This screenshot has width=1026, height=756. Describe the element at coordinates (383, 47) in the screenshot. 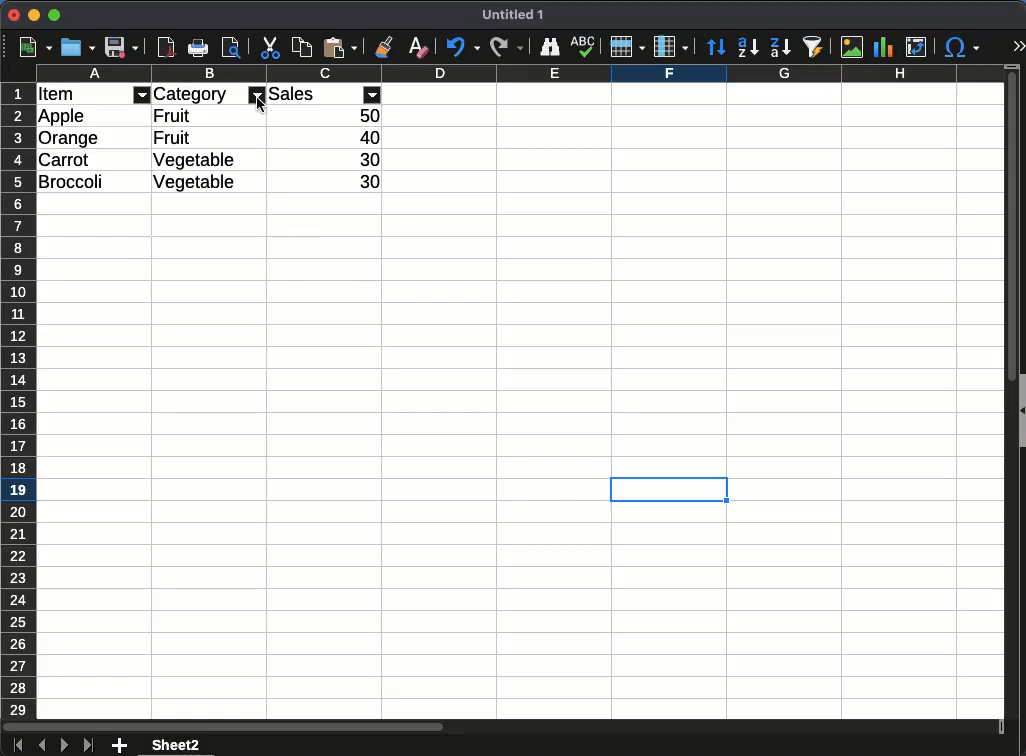

I see `clone formatting` at that location.